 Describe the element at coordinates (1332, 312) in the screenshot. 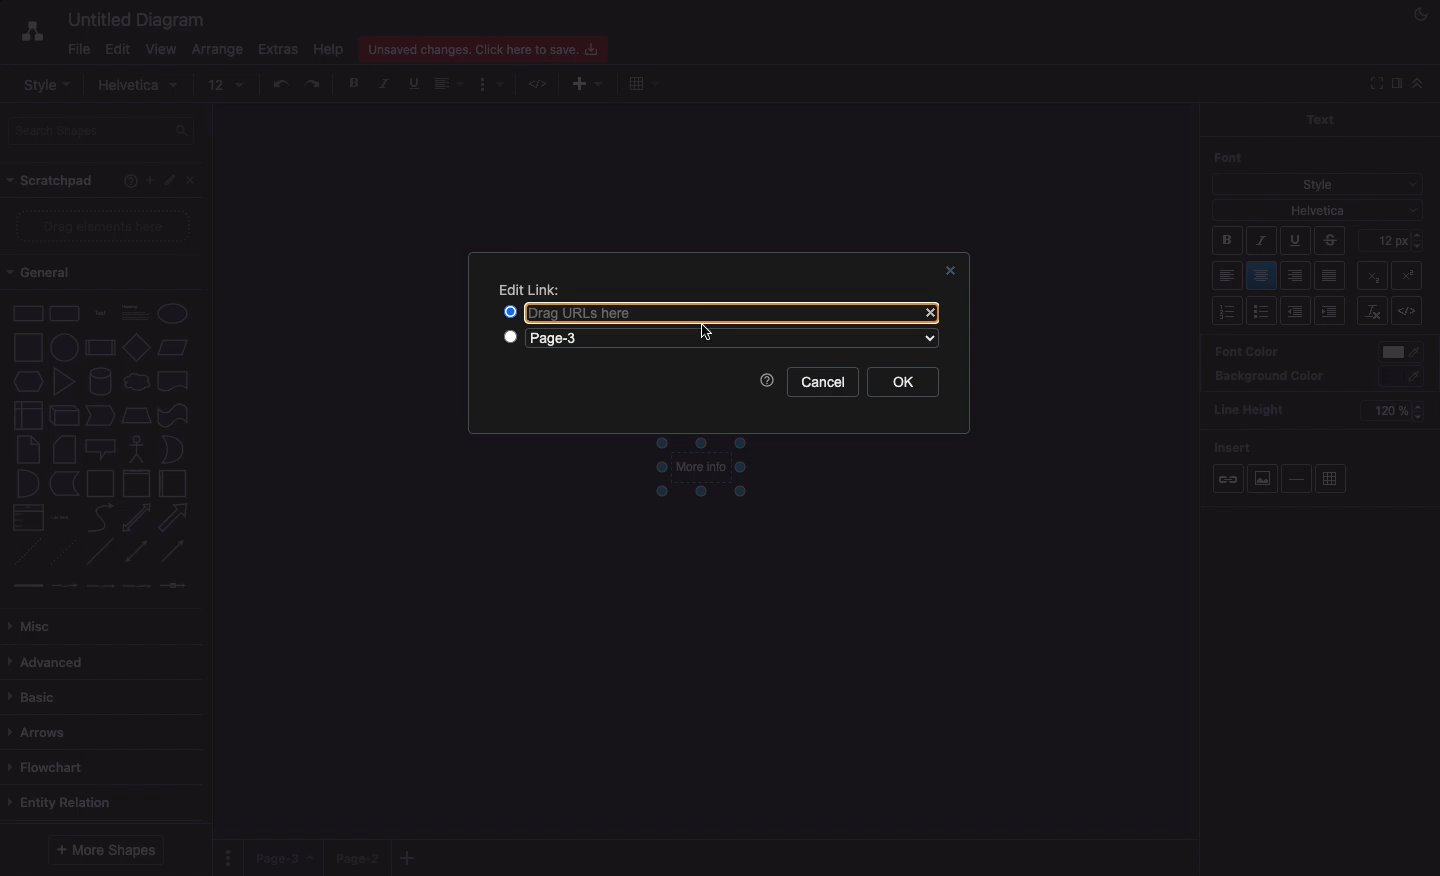

I see `Indent` at that location.